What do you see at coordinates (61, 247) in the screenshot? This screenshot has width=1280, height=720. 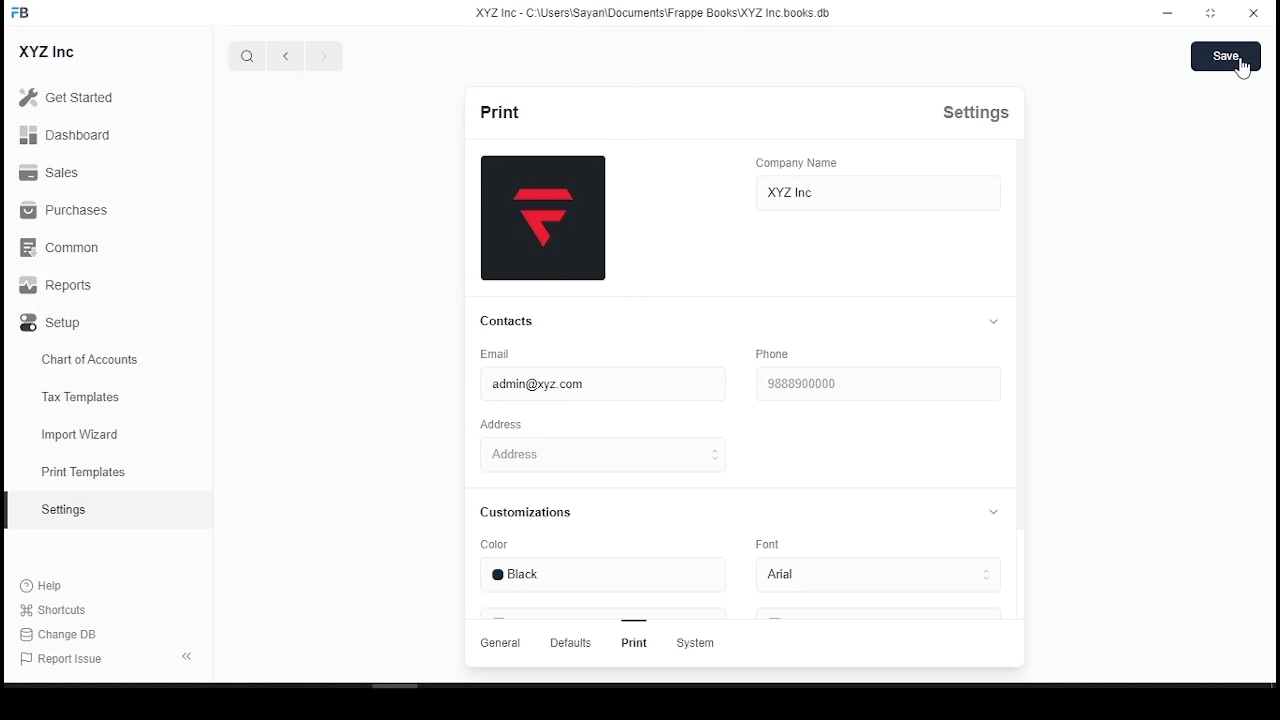 I see `Common` at bounding box center [61, 247].